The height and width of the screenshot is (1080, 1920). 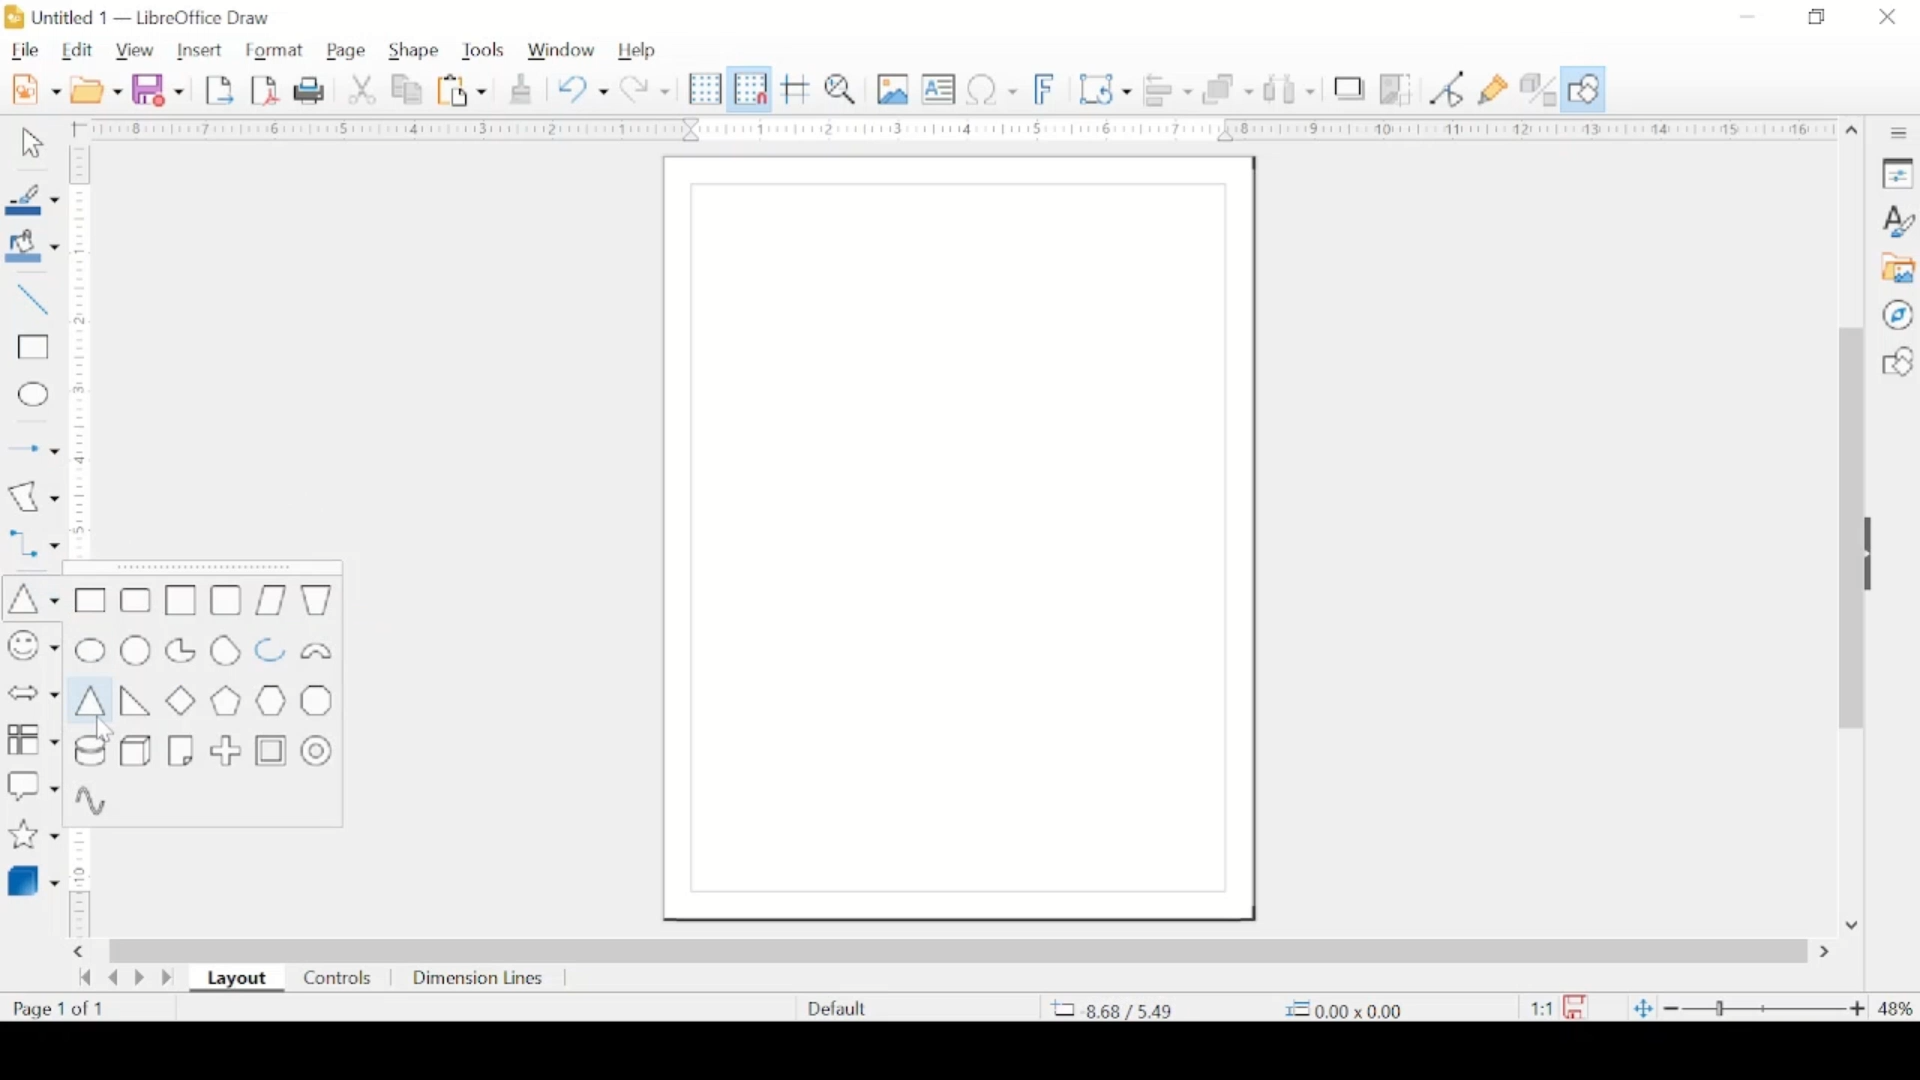 I want to click on folded corner, so click(x=181, y=750).